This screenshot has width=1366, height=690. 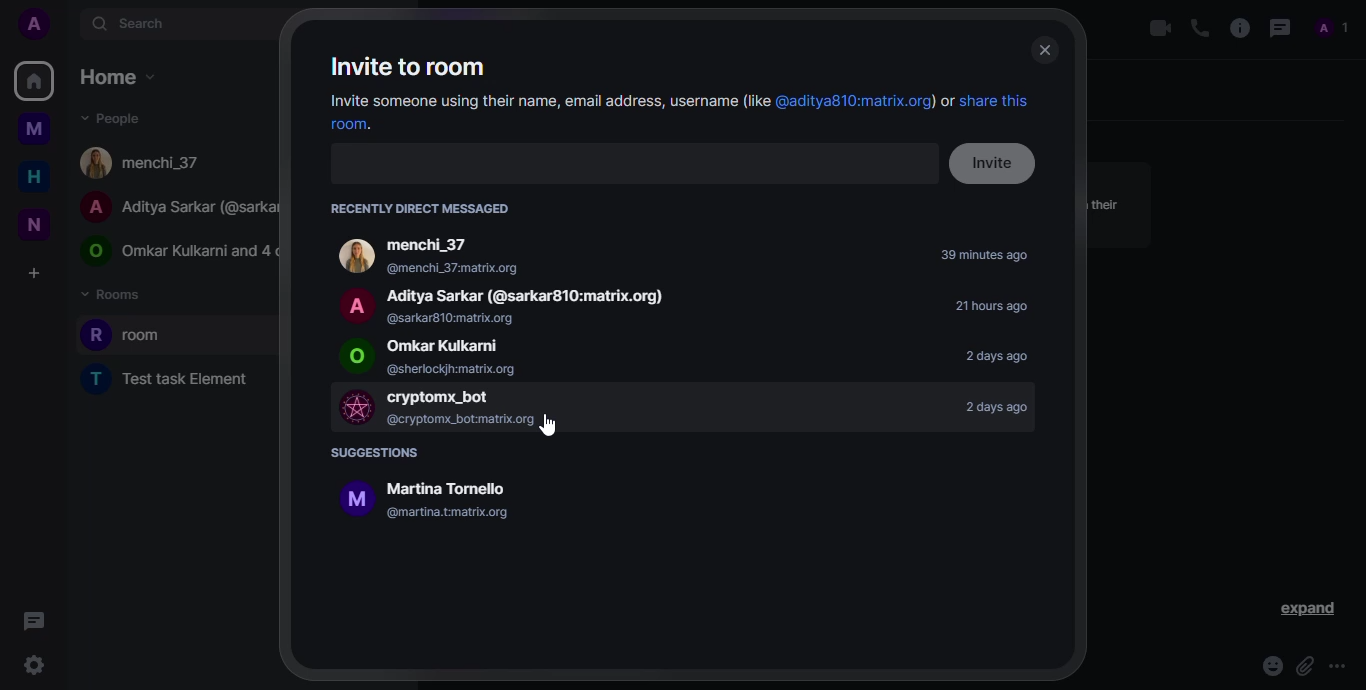 I want to click on menchi_37 , so click(x=463, y=242).